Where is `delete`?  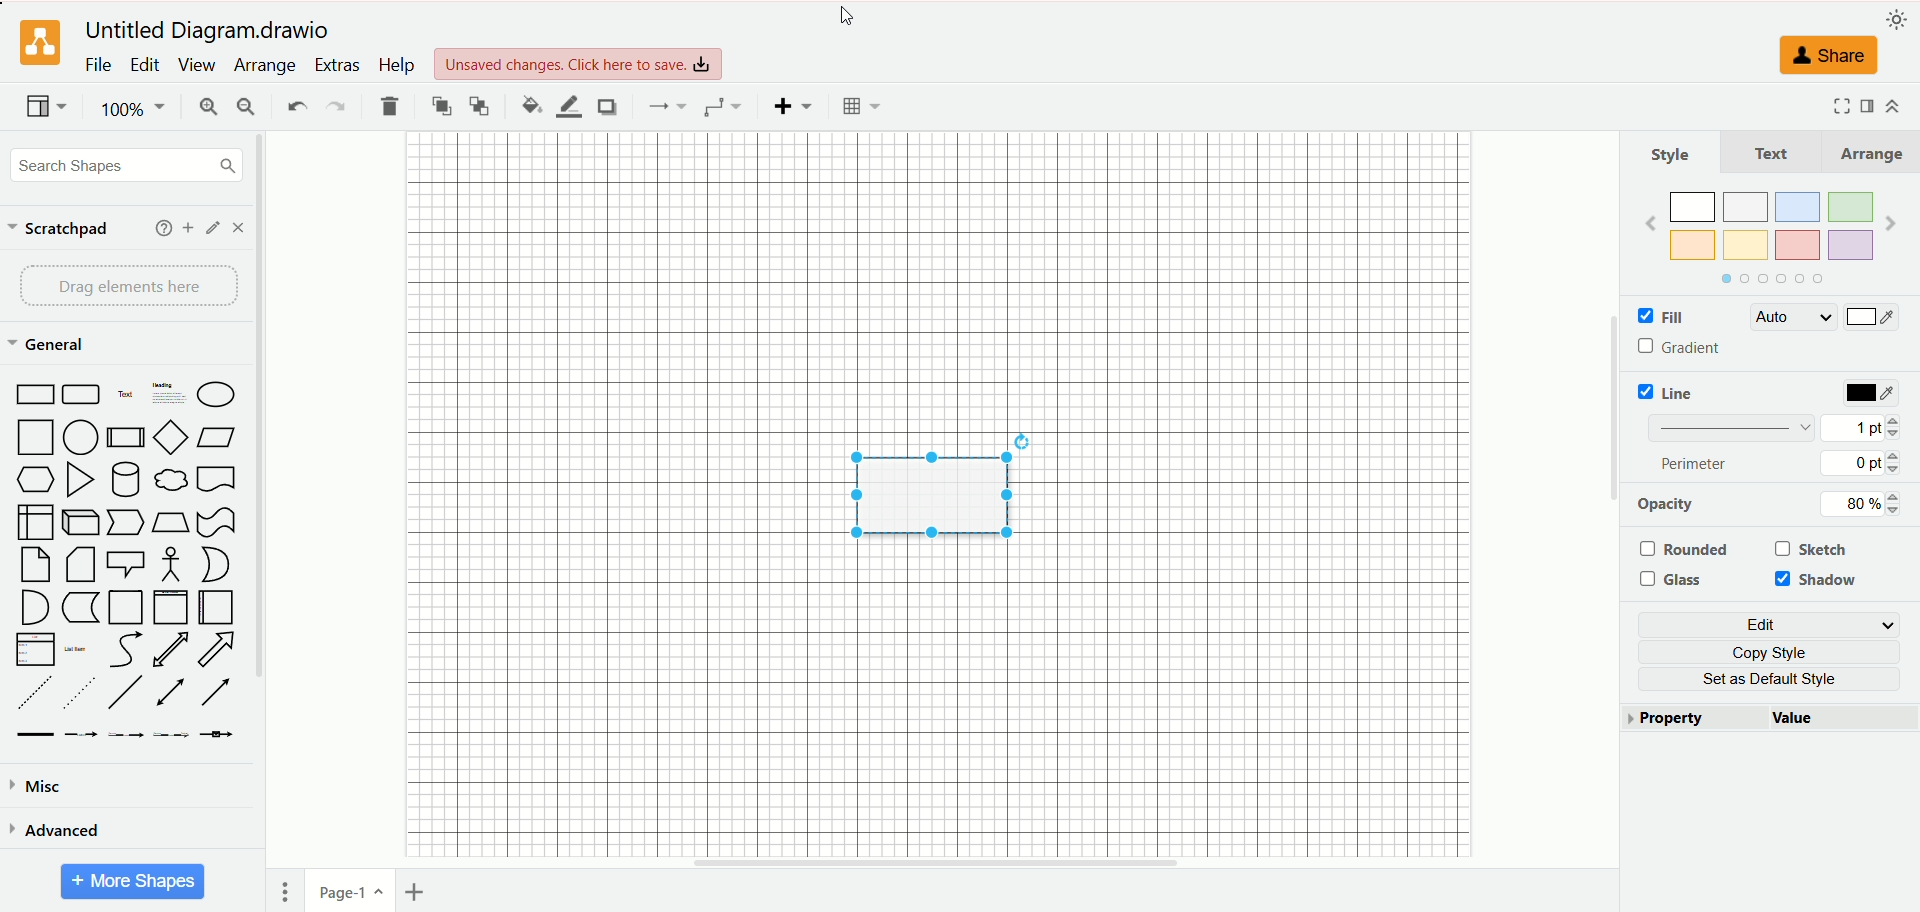 delete is located at coordinates (390, 106).